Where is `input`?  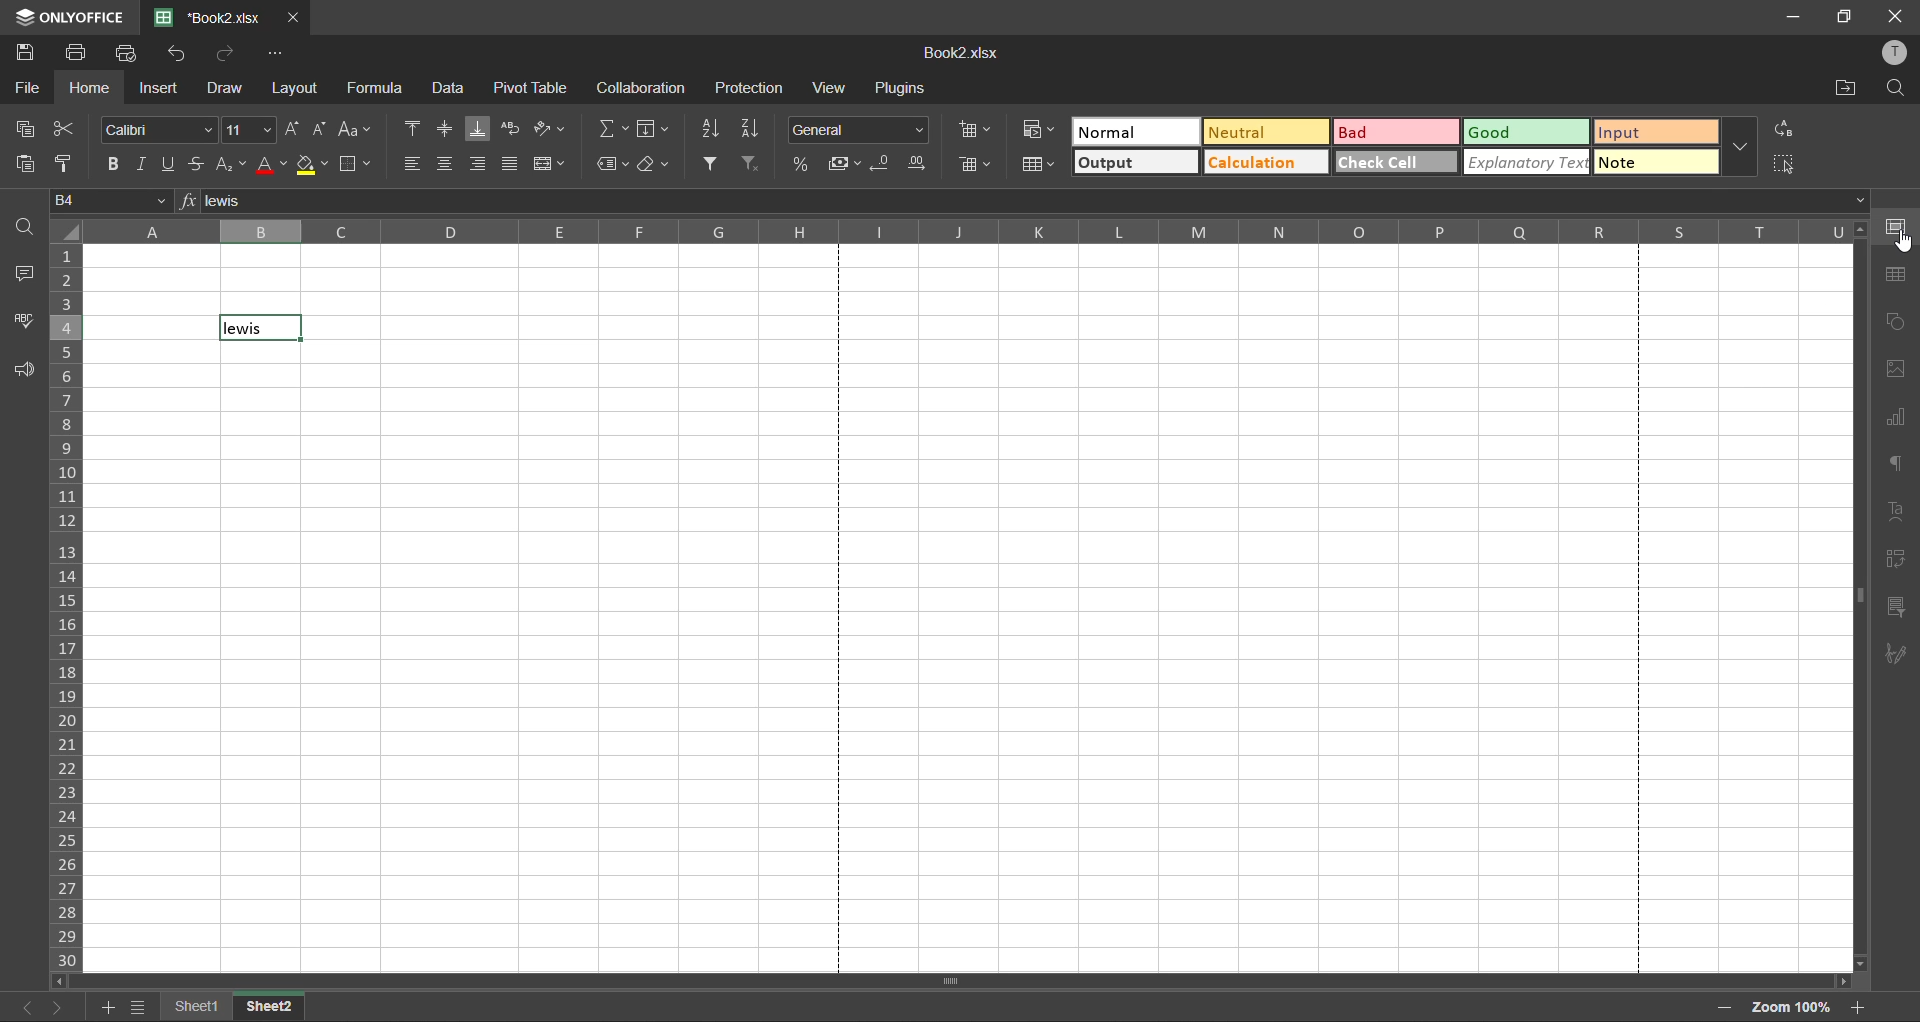 input is located at coordinates (1656, 133).